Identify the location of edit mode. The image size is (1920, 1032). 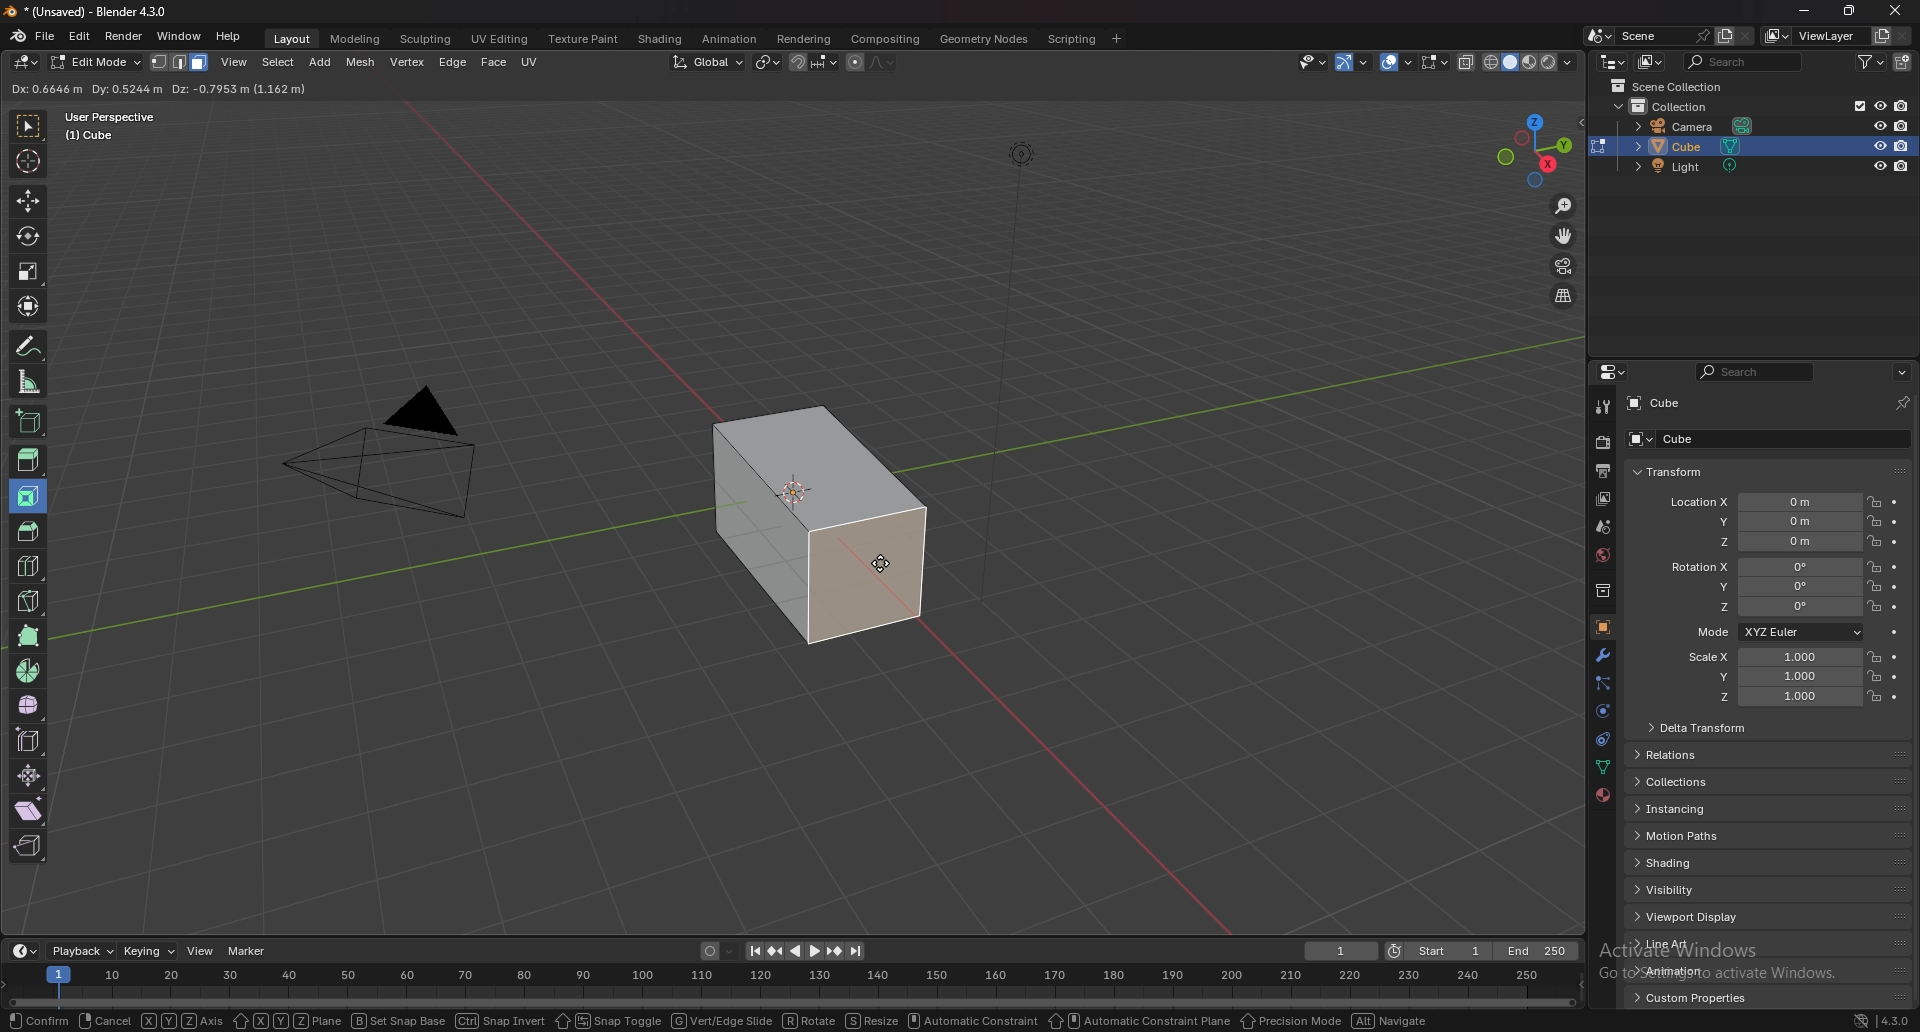
(96, 62).